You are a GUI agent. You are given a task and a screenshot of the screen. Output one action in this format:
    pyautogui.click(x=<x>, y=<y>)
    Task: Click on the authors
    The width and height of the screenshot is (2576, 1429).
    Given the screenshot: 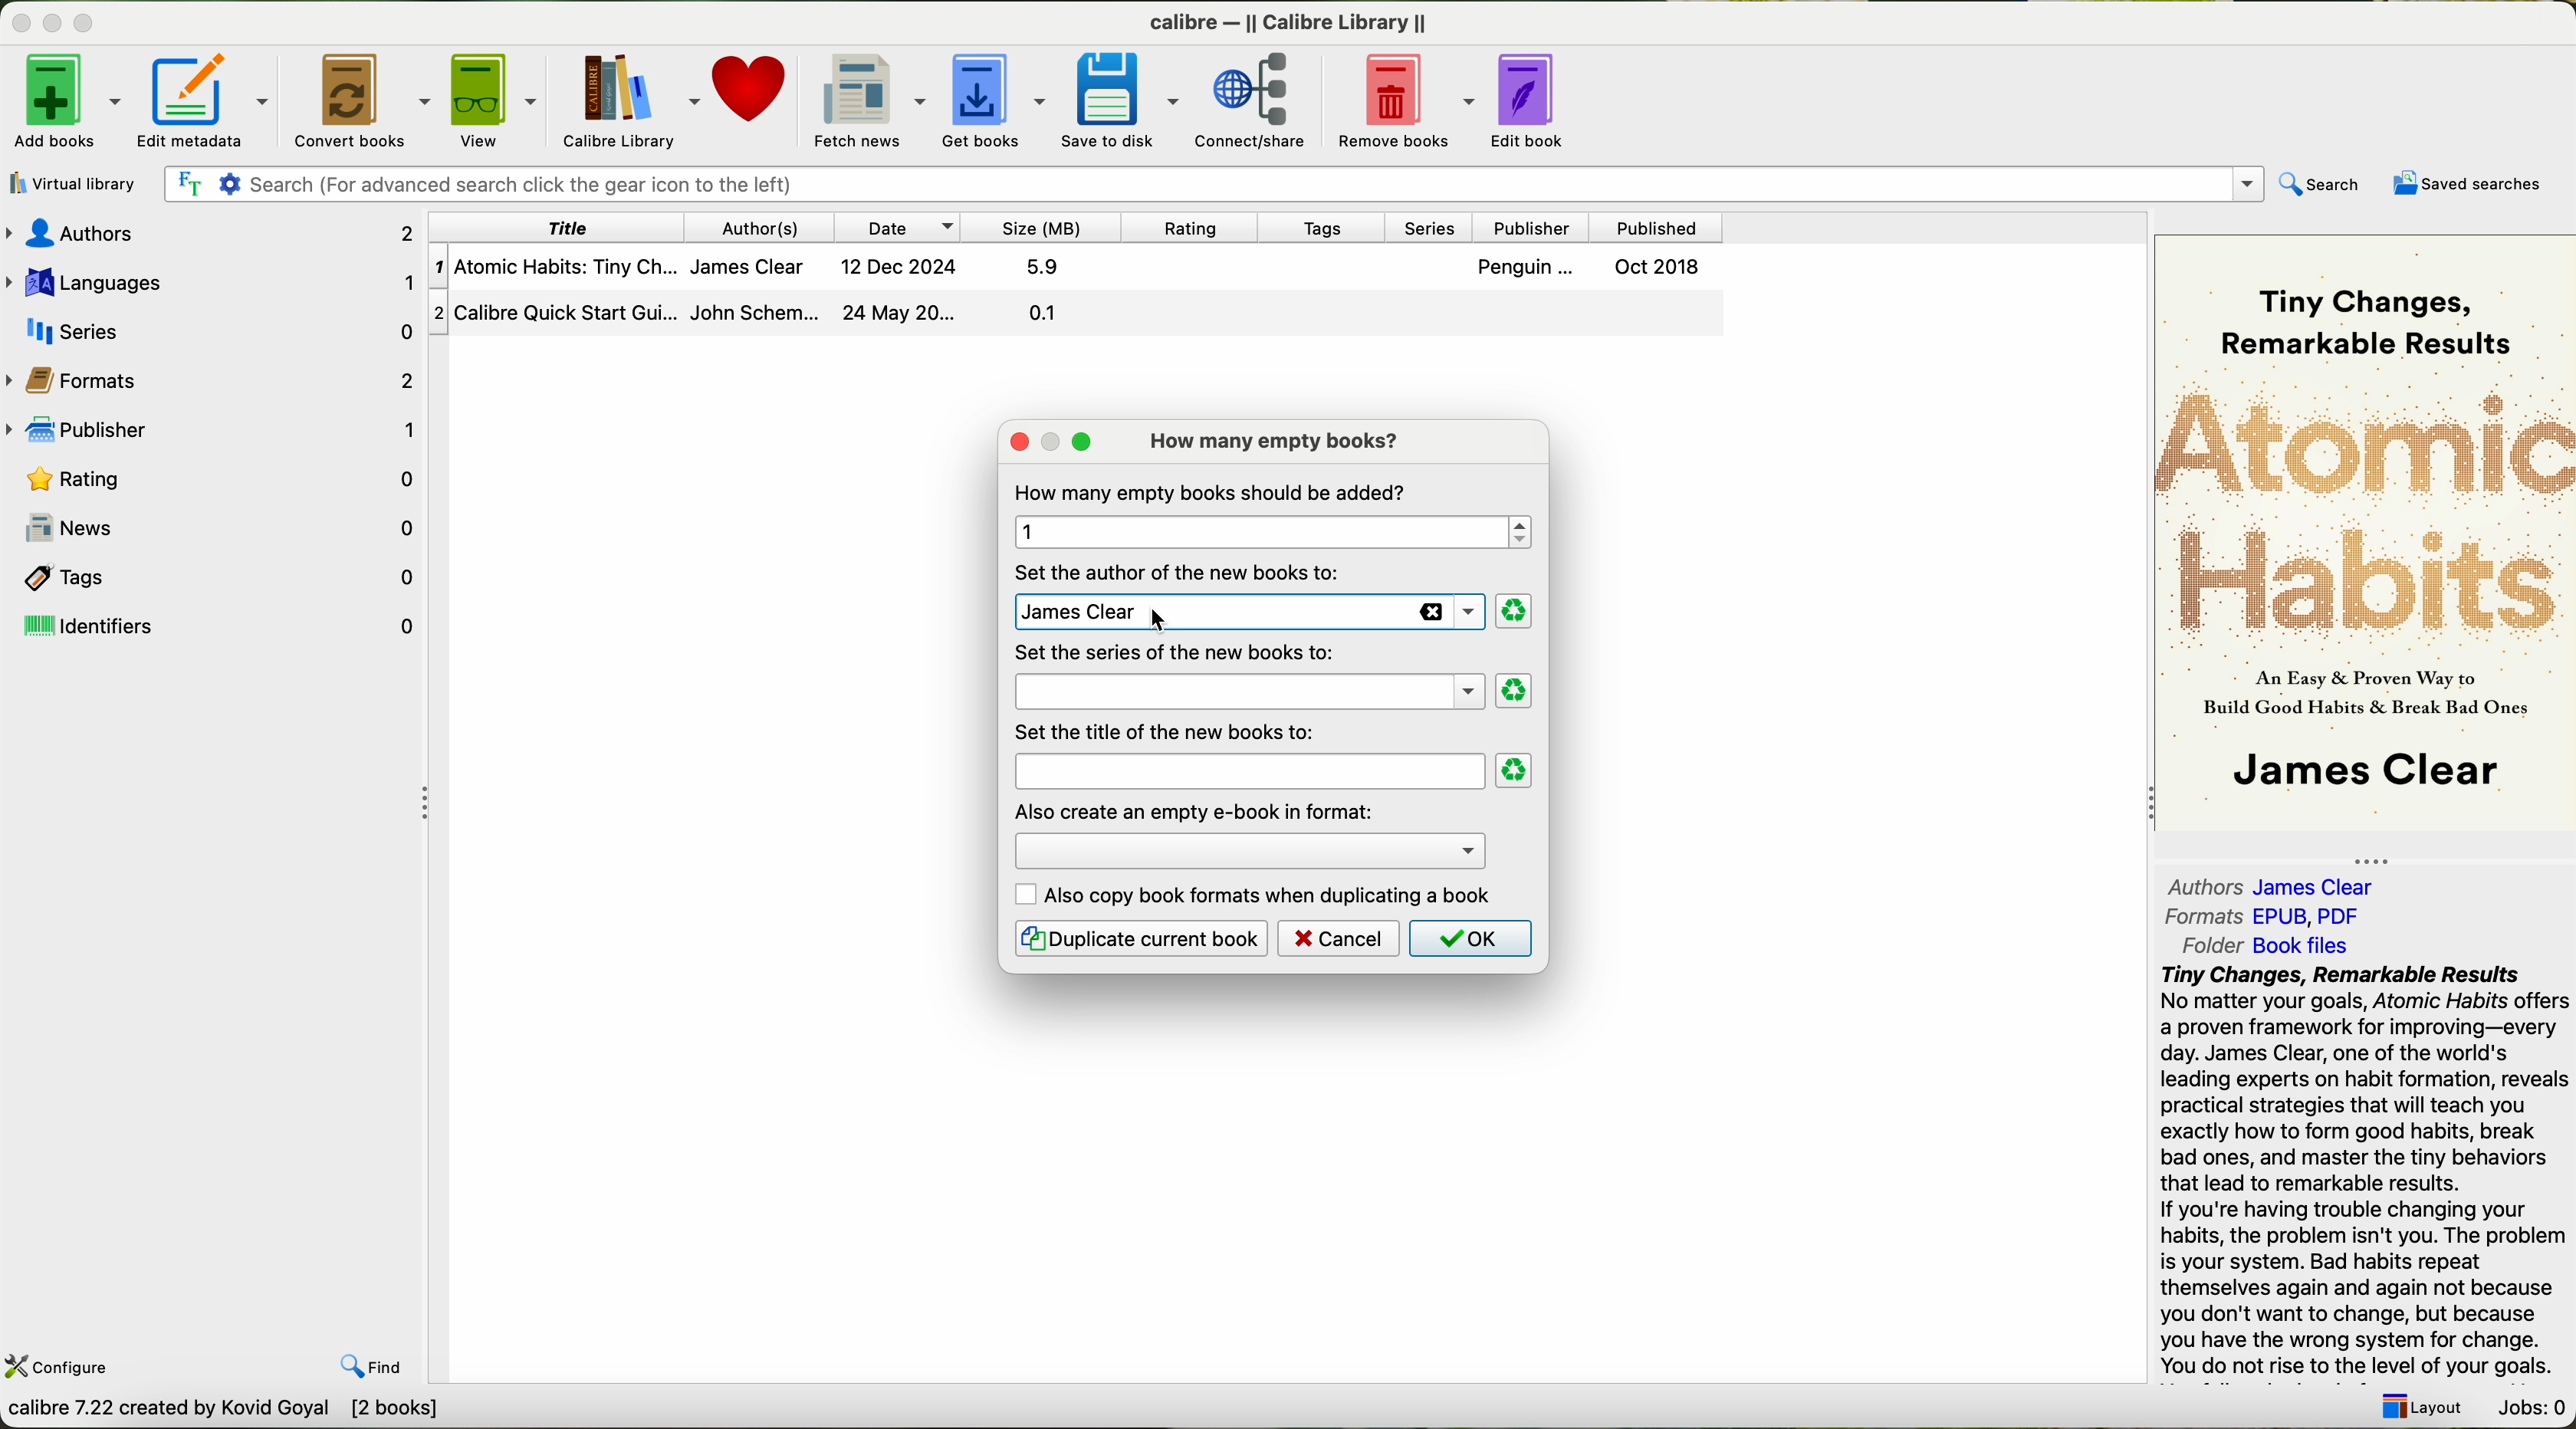 What is the action you would take?
    pyautogui.click(x=2281, y=885)
    